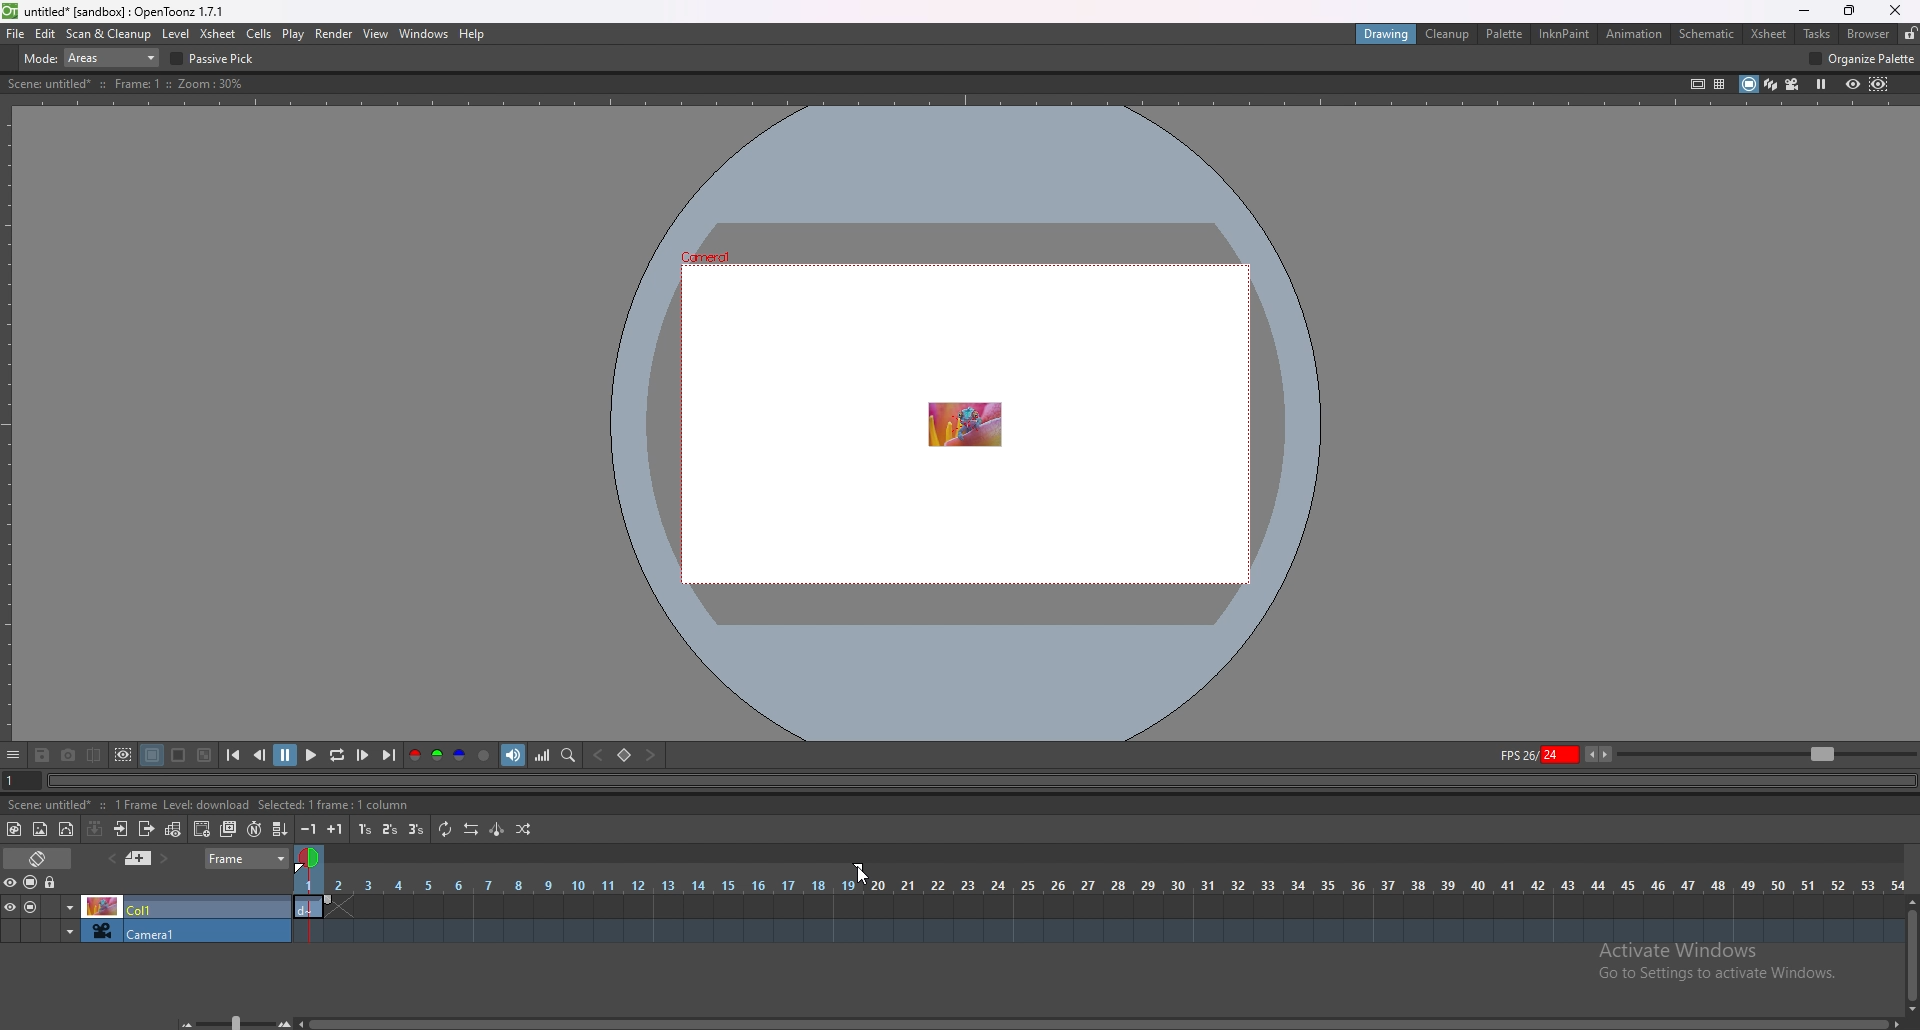  Describe the element at coordinates (543, 755) in the screenshot. I see `histogram` at that location.